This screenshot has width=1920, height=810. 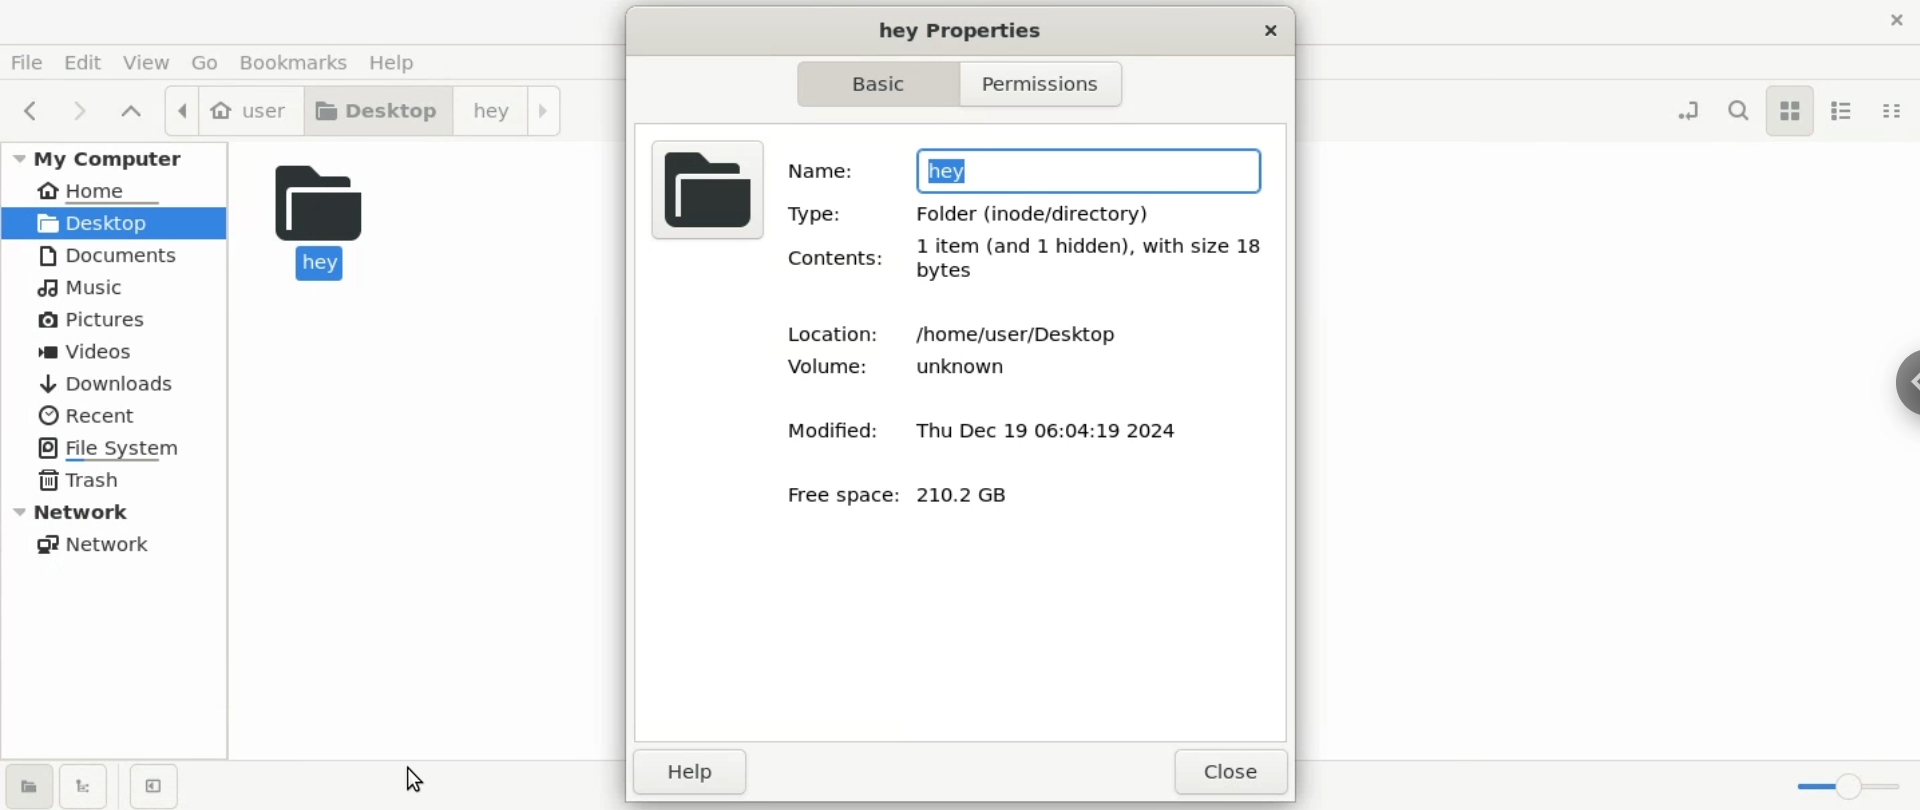 I want to click on user, so click(x=228, y=109).